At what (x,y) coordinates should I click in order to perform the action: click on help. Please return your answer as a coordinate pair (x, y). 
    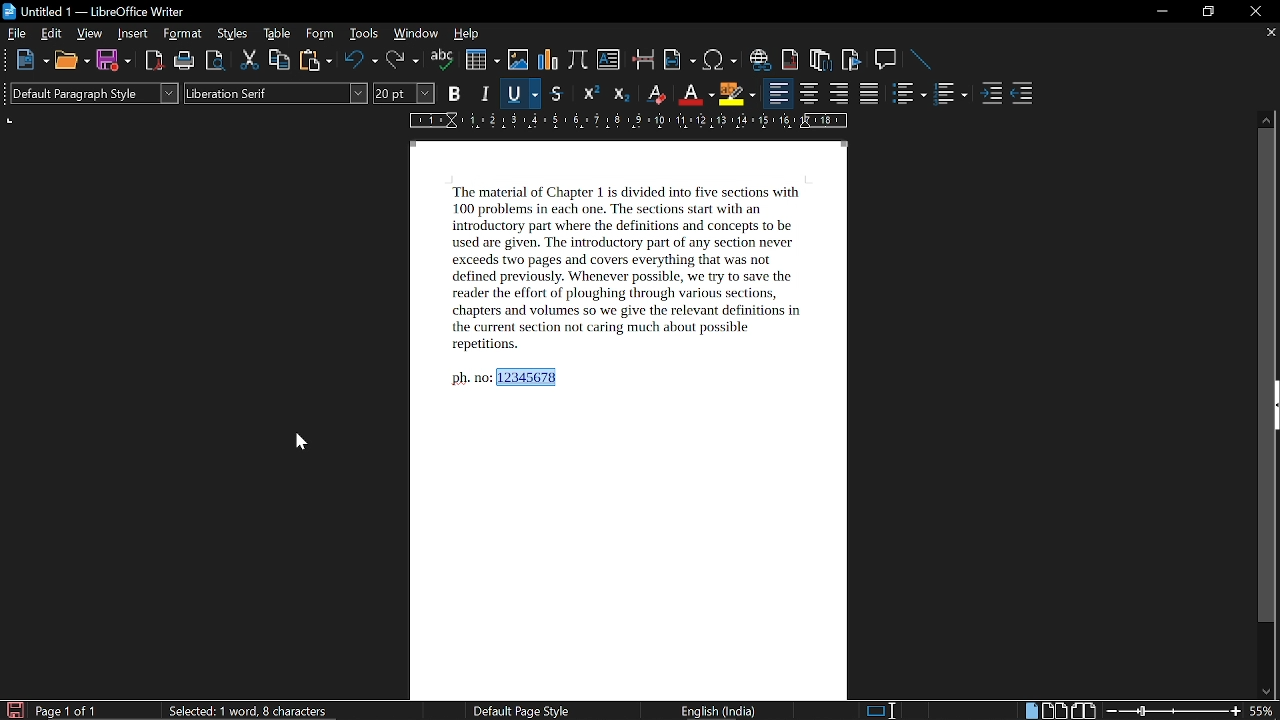
    Looking at the image, I should click on (466, 36).